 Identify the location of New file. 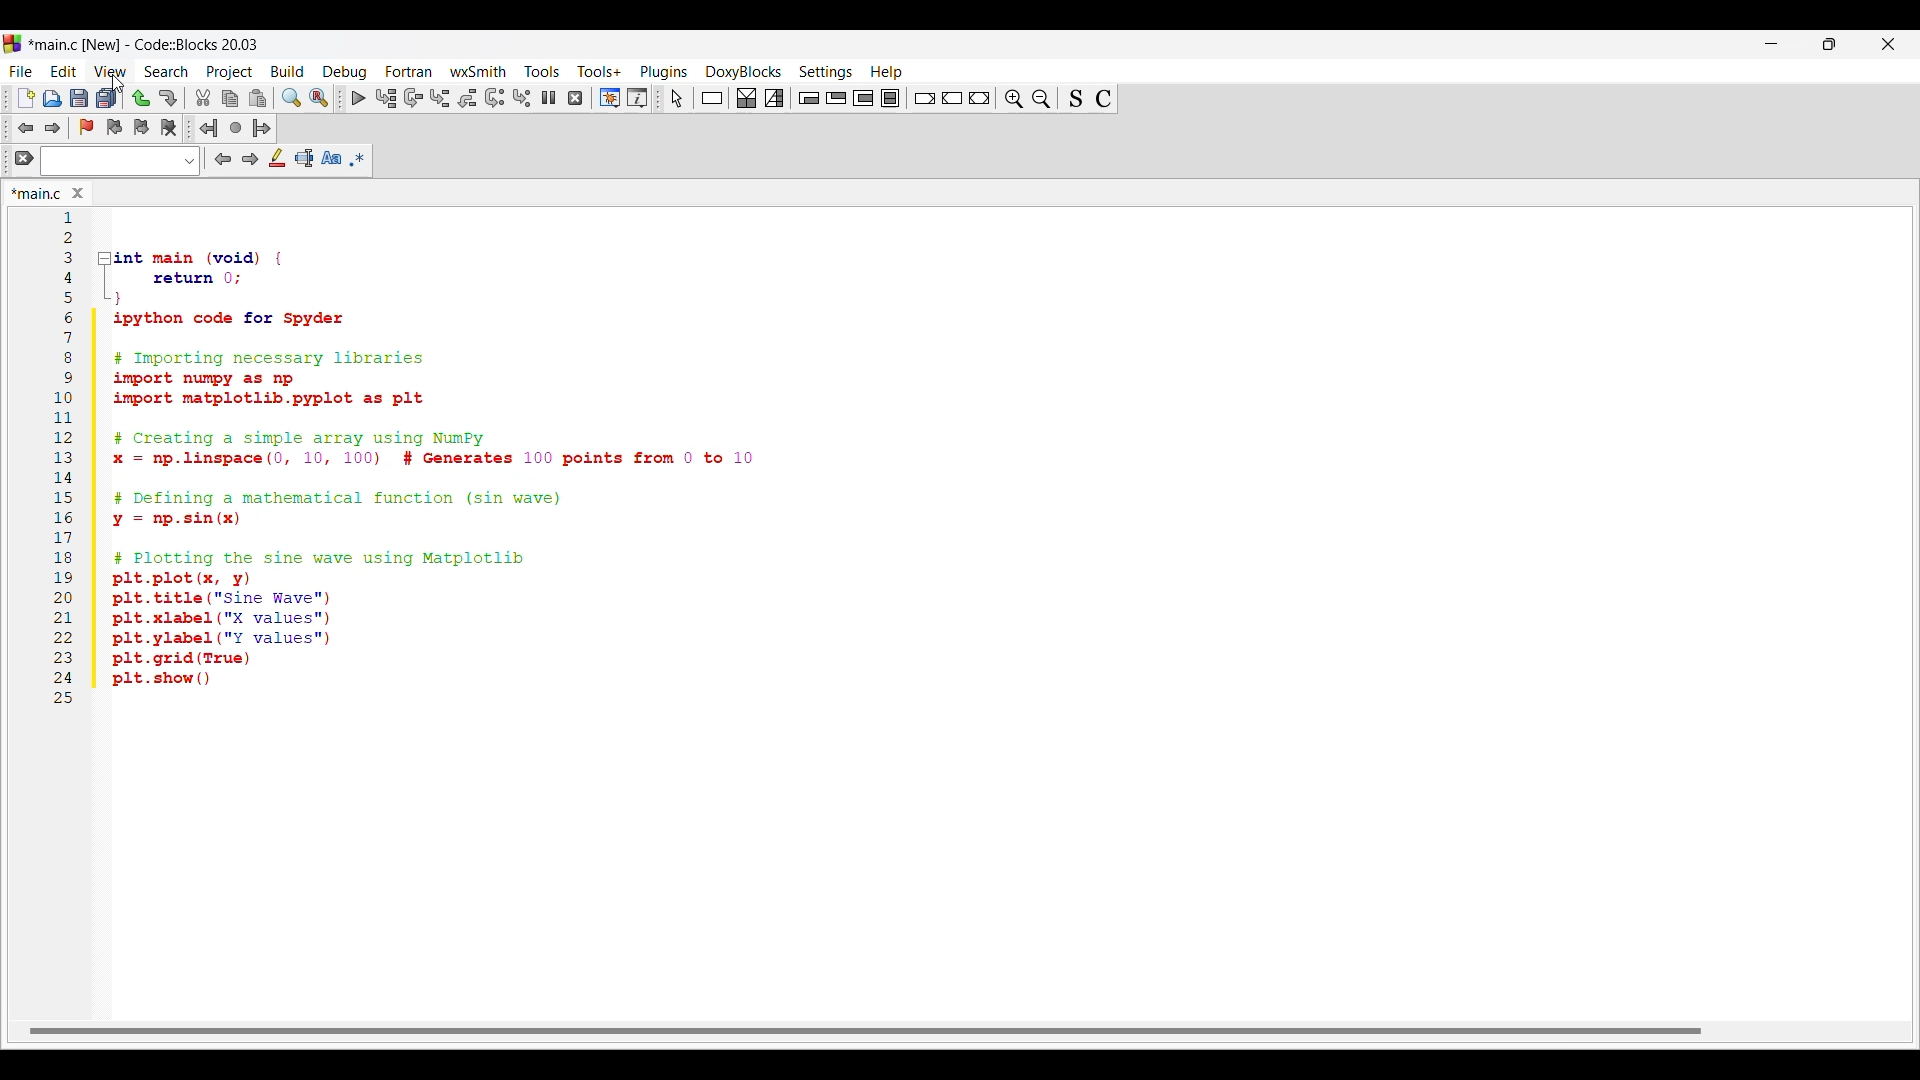
(25, 98).